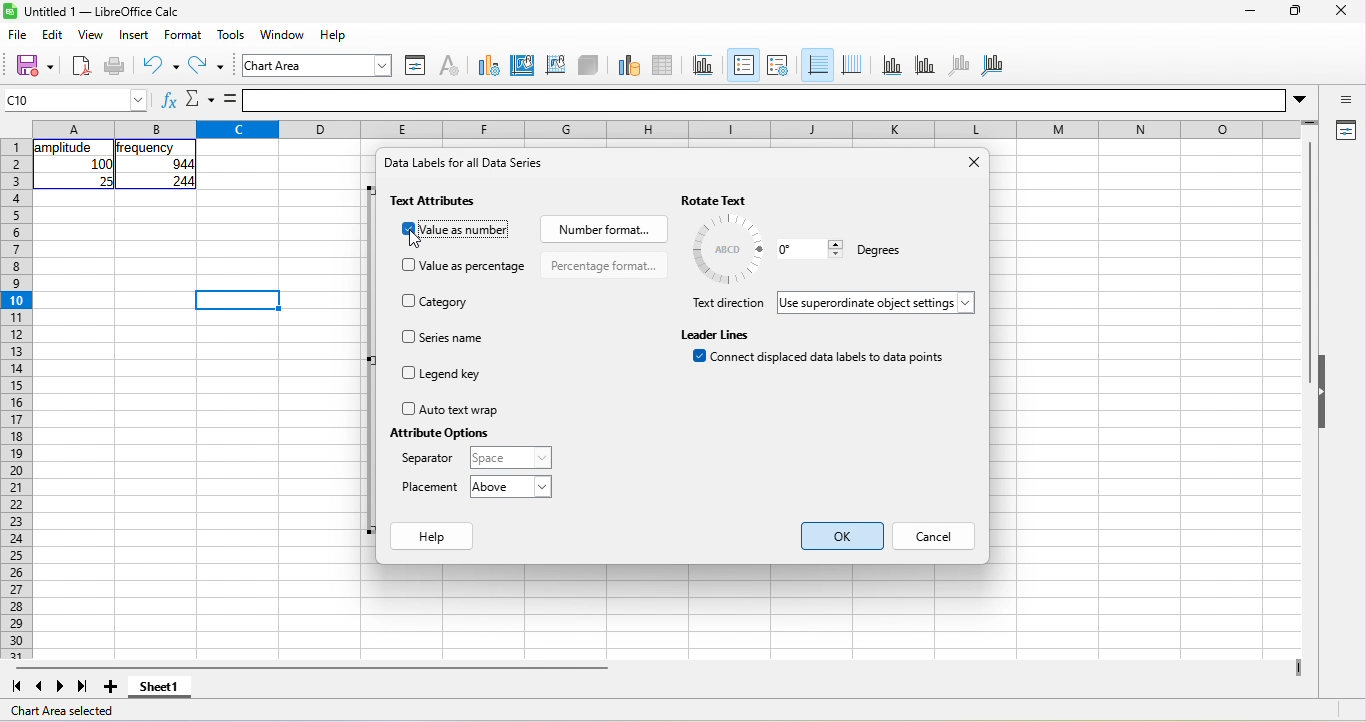  What do you see at coordinates (210, 68) in the screenshot?
I see `redo` at bounding box center [210, 68].